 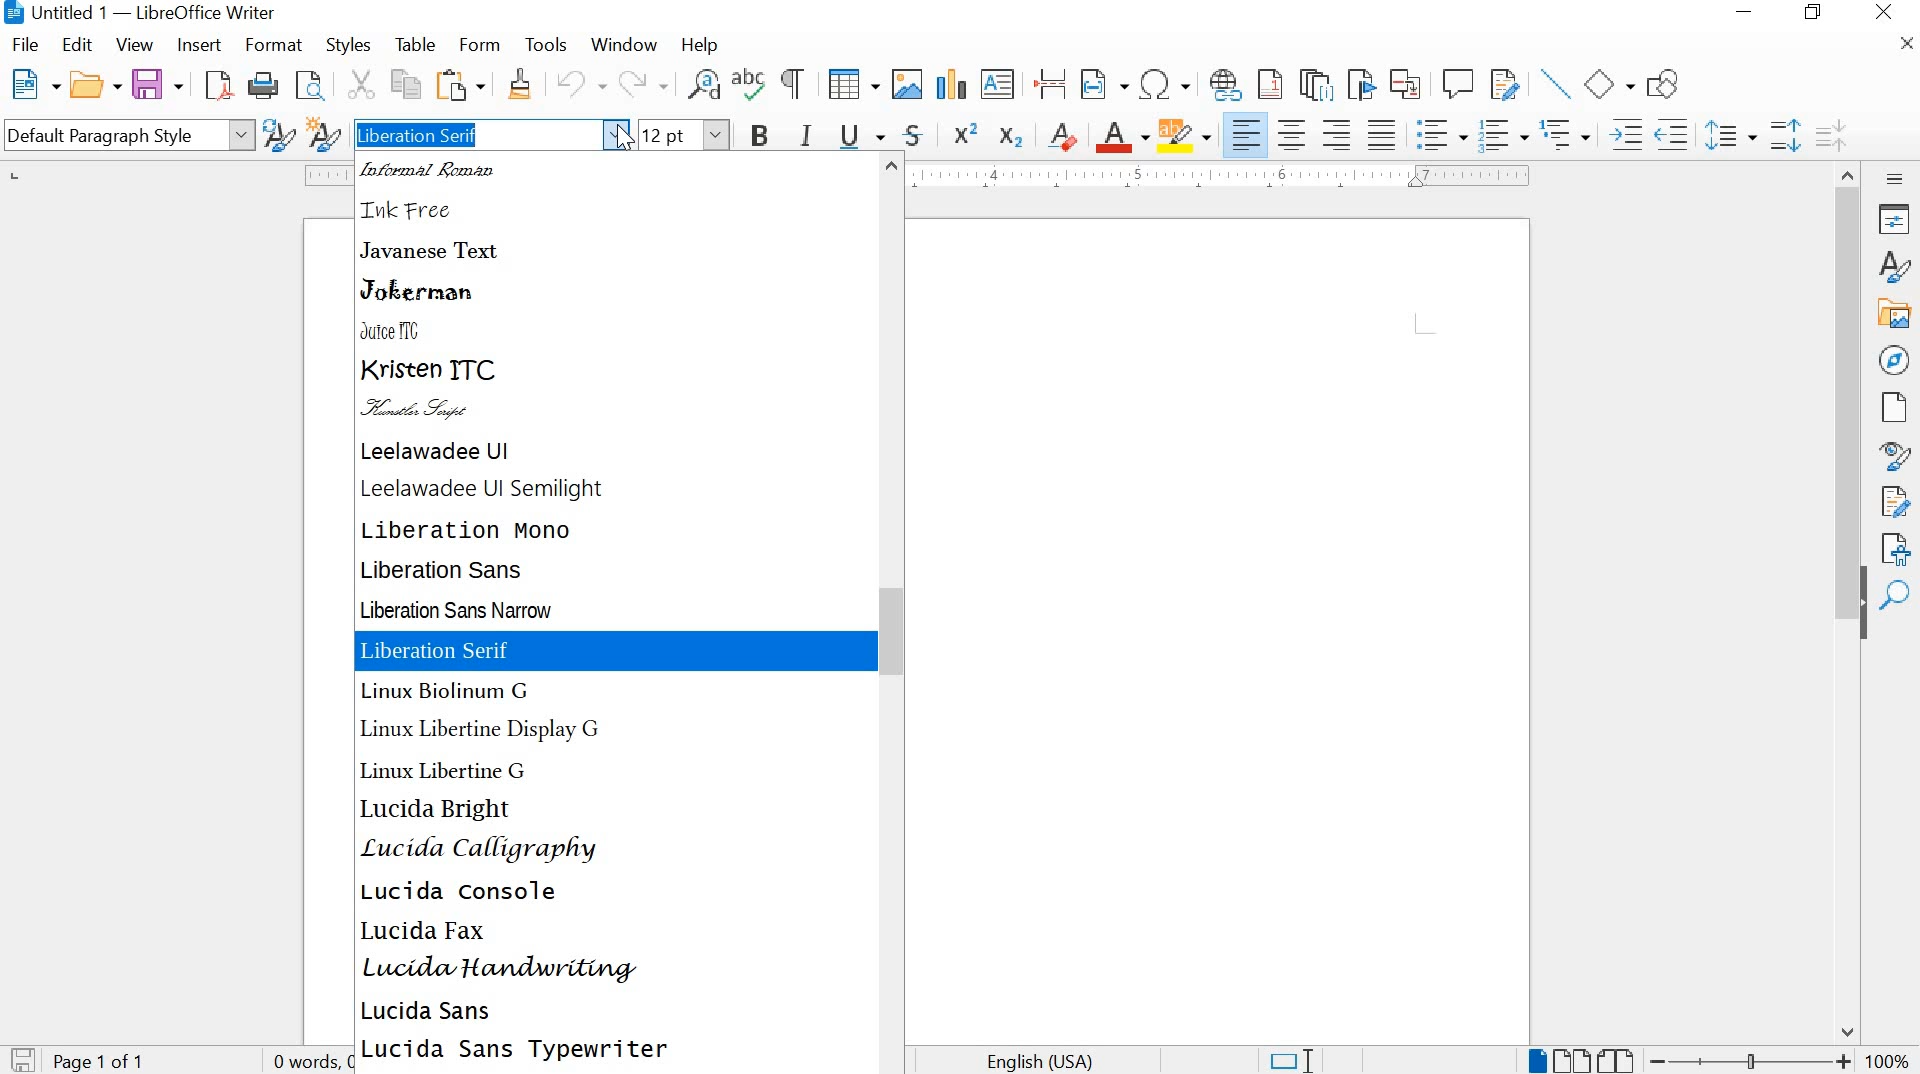 What do you see at coordinates (1829, 133) in the screenshot?
I see `DECREASE PARAGRAPH SPACING` at bounding box center [1829, 133].